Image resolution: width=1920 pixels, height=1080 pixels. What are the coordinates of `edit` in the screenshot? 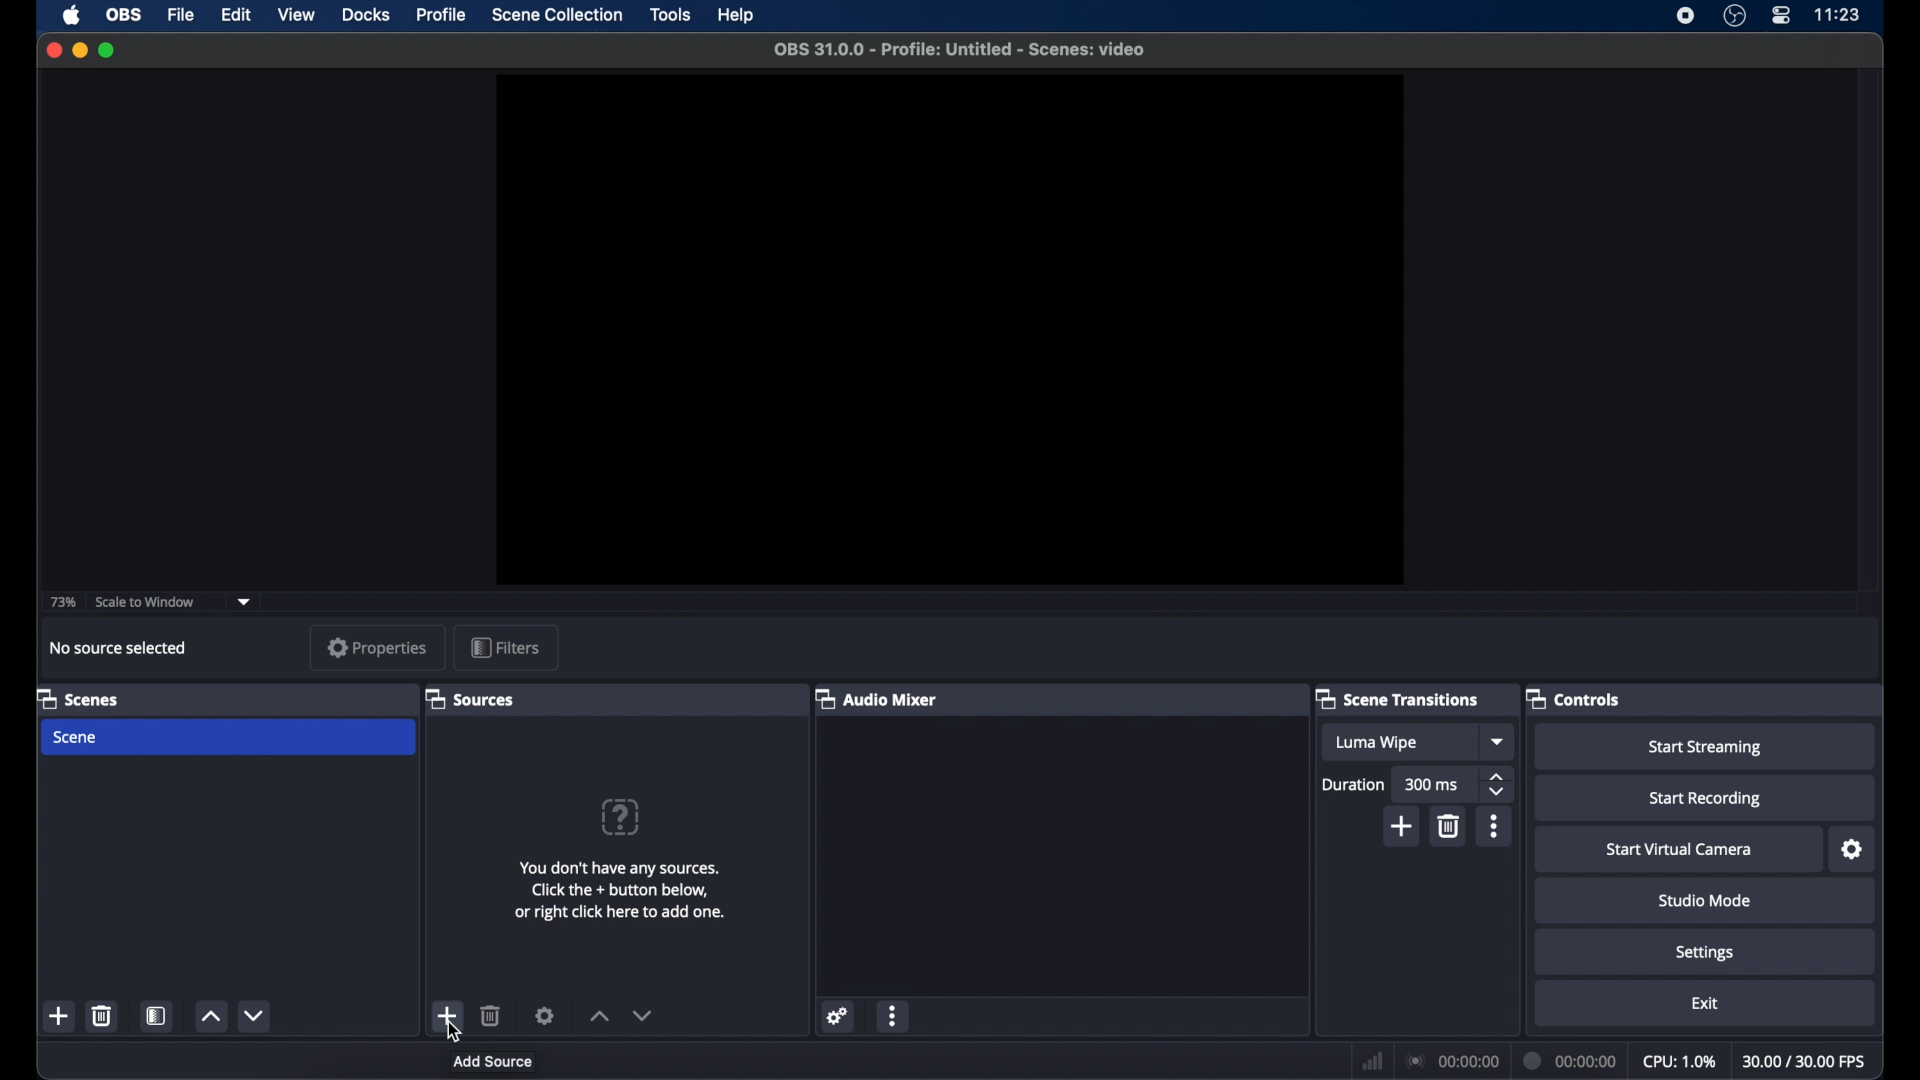 It's located at (235, 15).